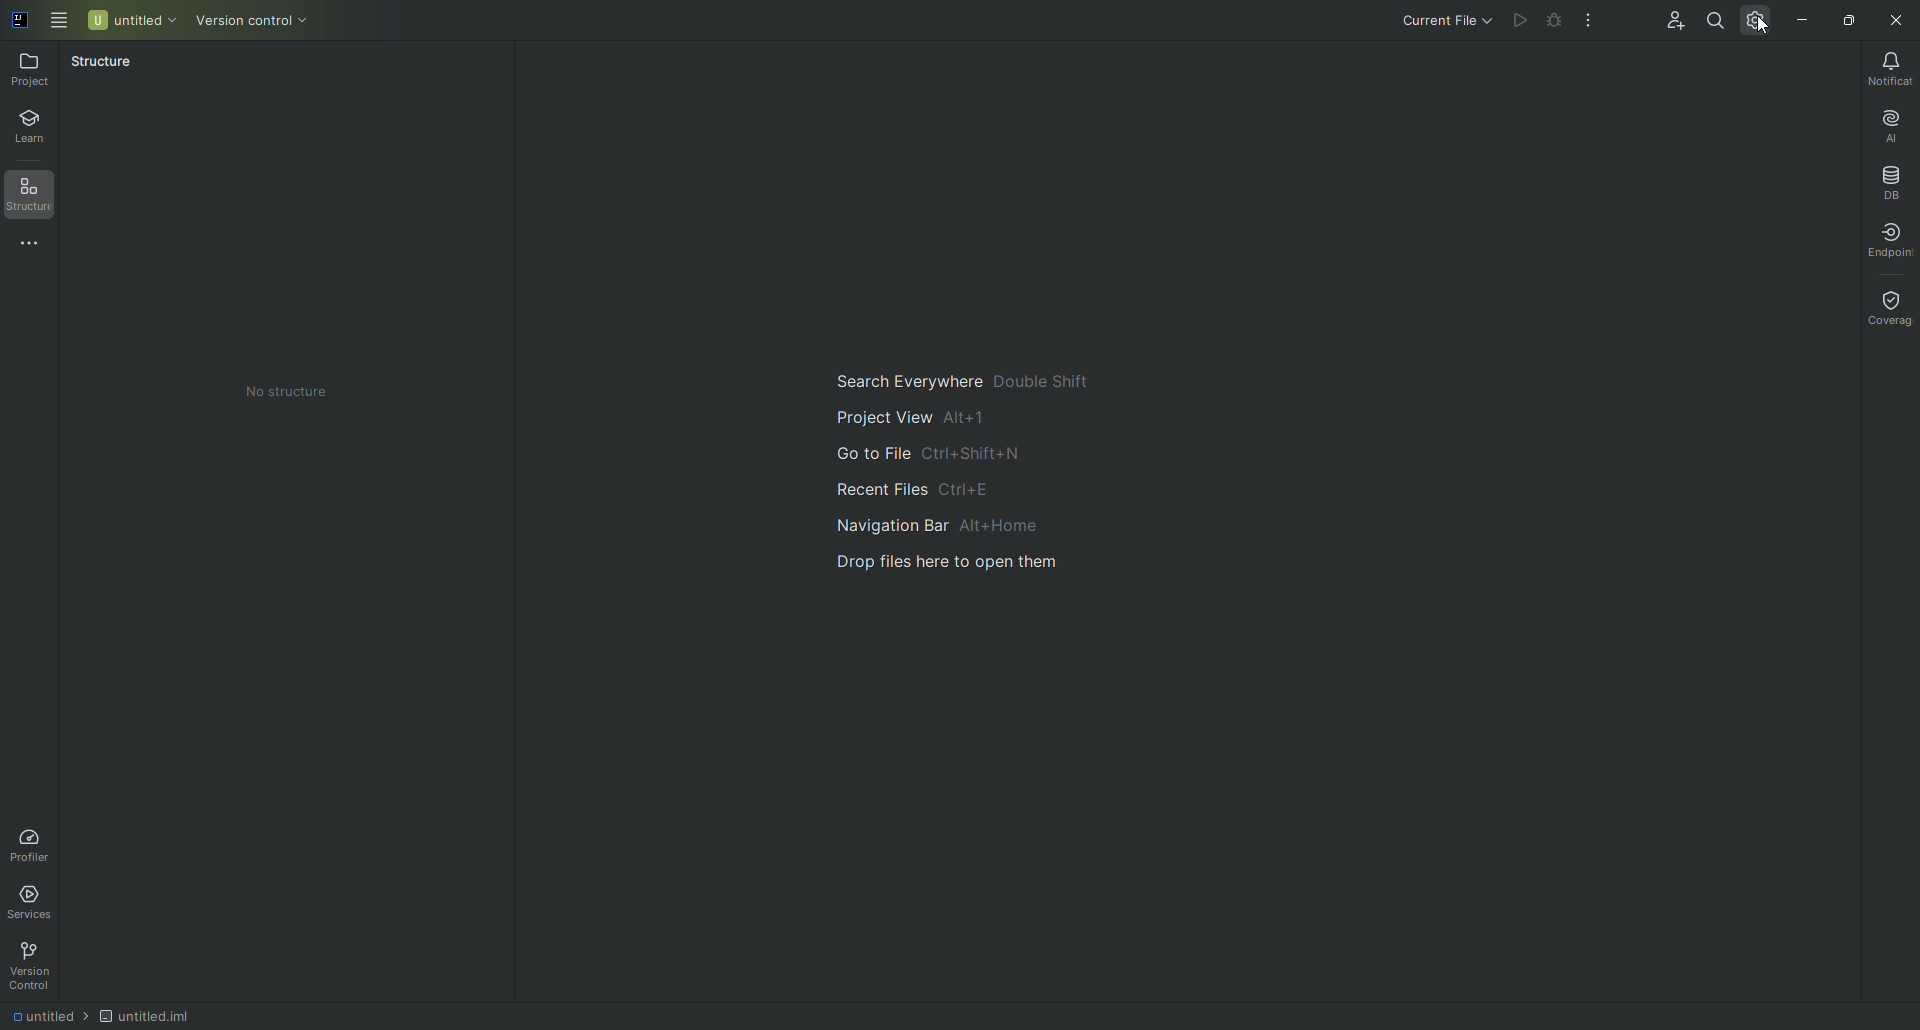 This screenshot has width=1920, height=1030. What do you see at coordinates (63, 19) in the screenshot?
I see `Main Menu` at bounding box center [63, 19].